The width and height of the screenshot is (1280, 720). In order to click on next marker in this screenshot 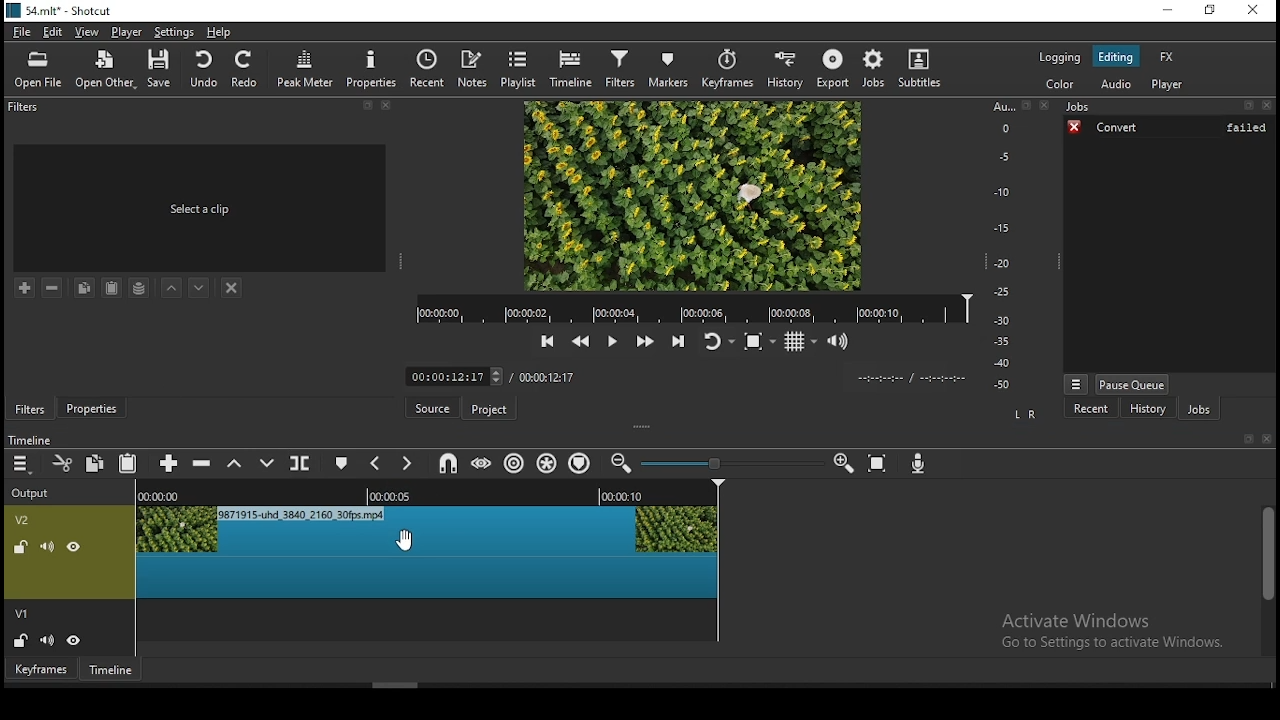, I will do `click(406, 464)`.